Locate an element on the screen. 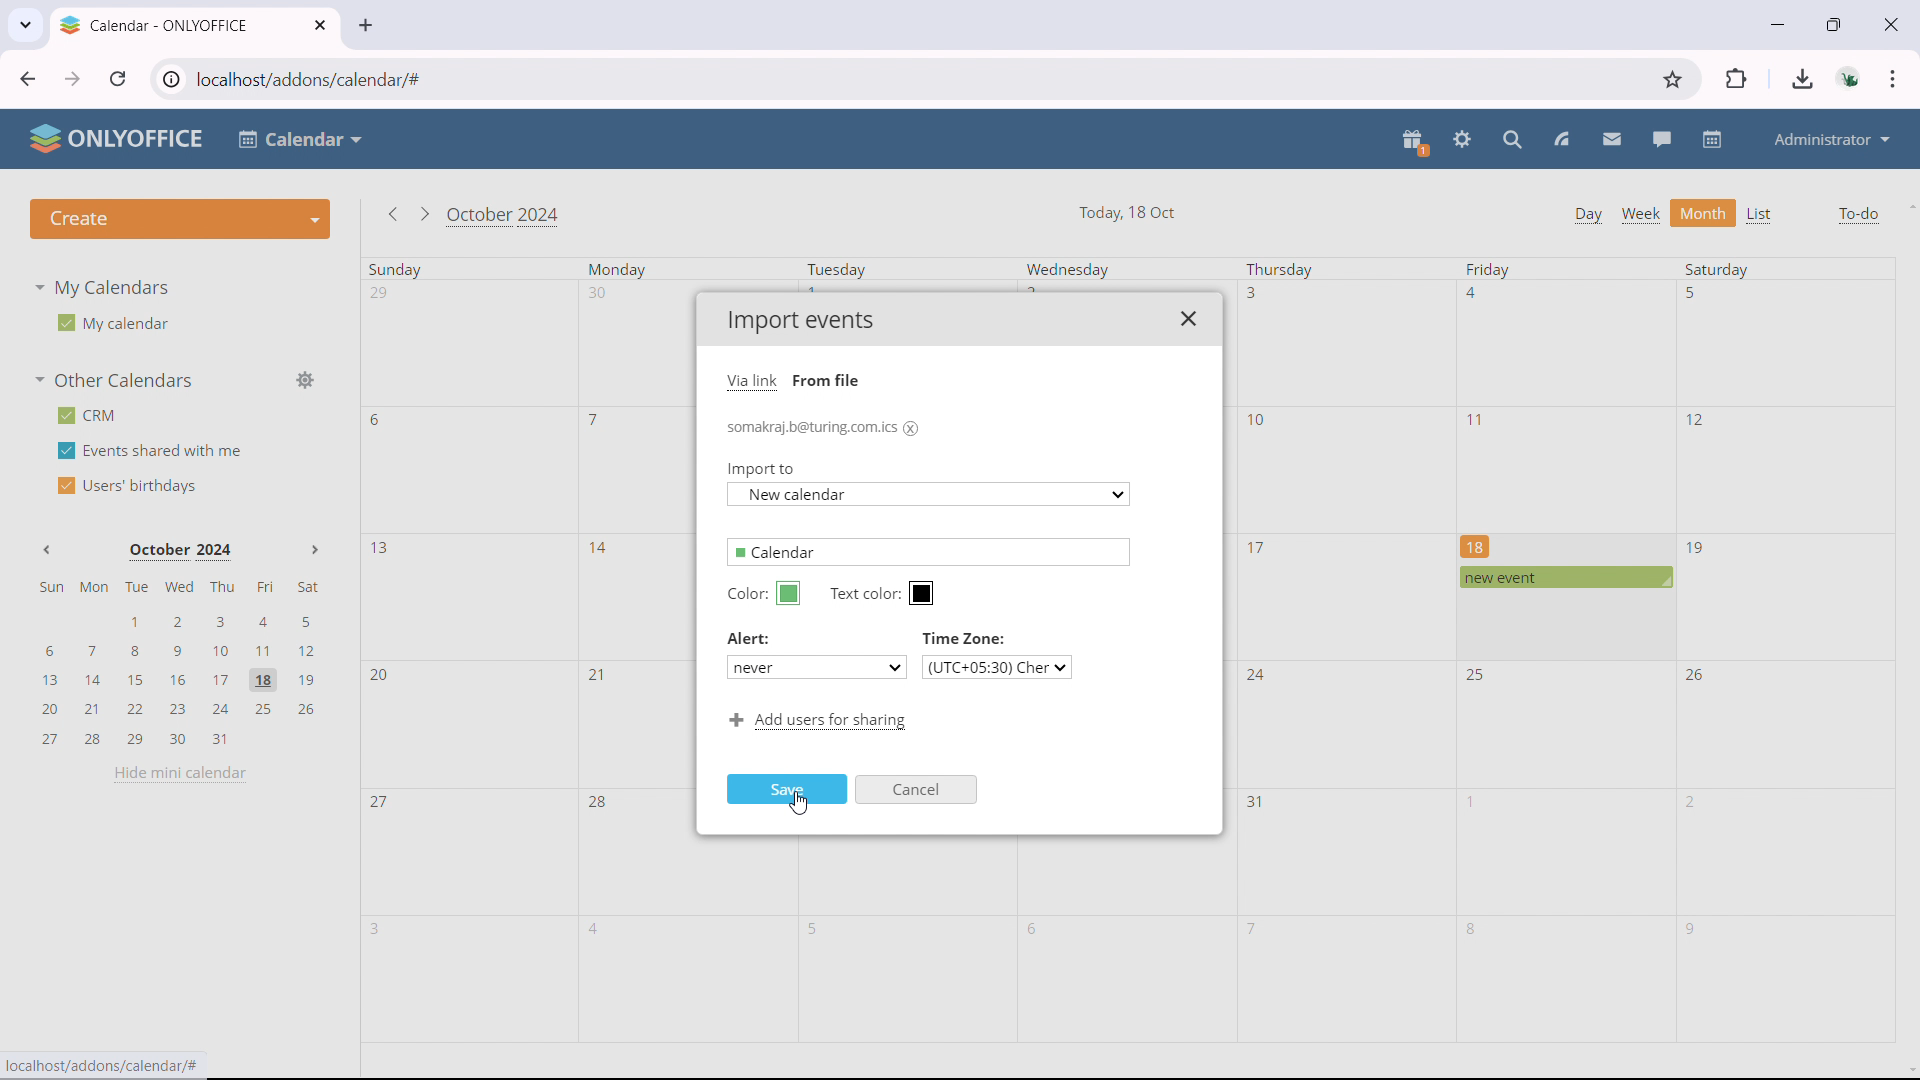 The height and width of the screenshot is (1080, 1920). month is located at coordinates (1704, 213).